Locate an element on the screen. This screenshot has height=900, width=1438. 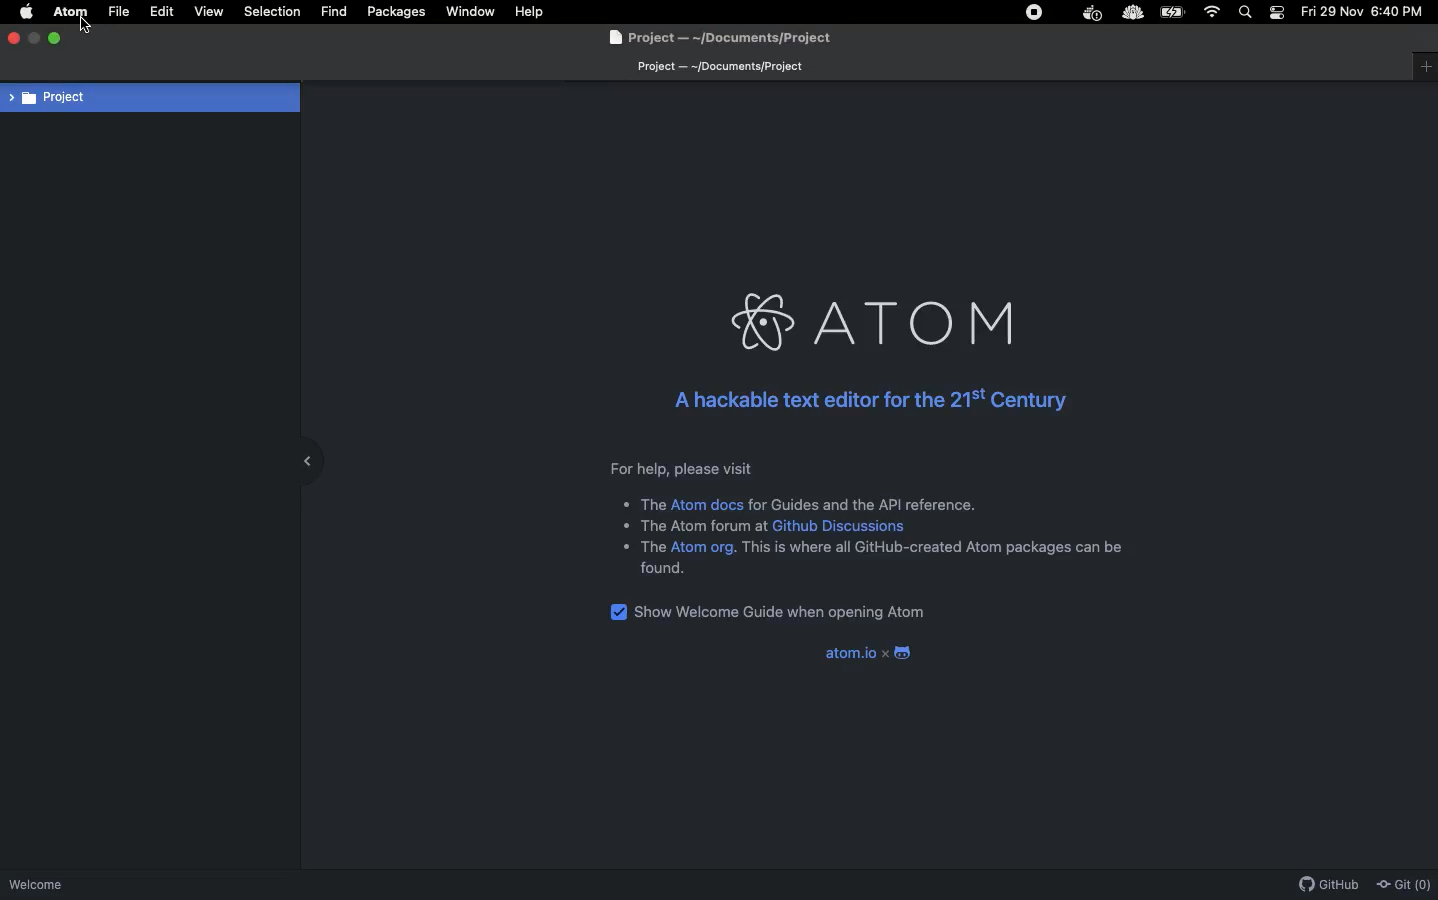
Bullets is located at coordinates (622, 525).